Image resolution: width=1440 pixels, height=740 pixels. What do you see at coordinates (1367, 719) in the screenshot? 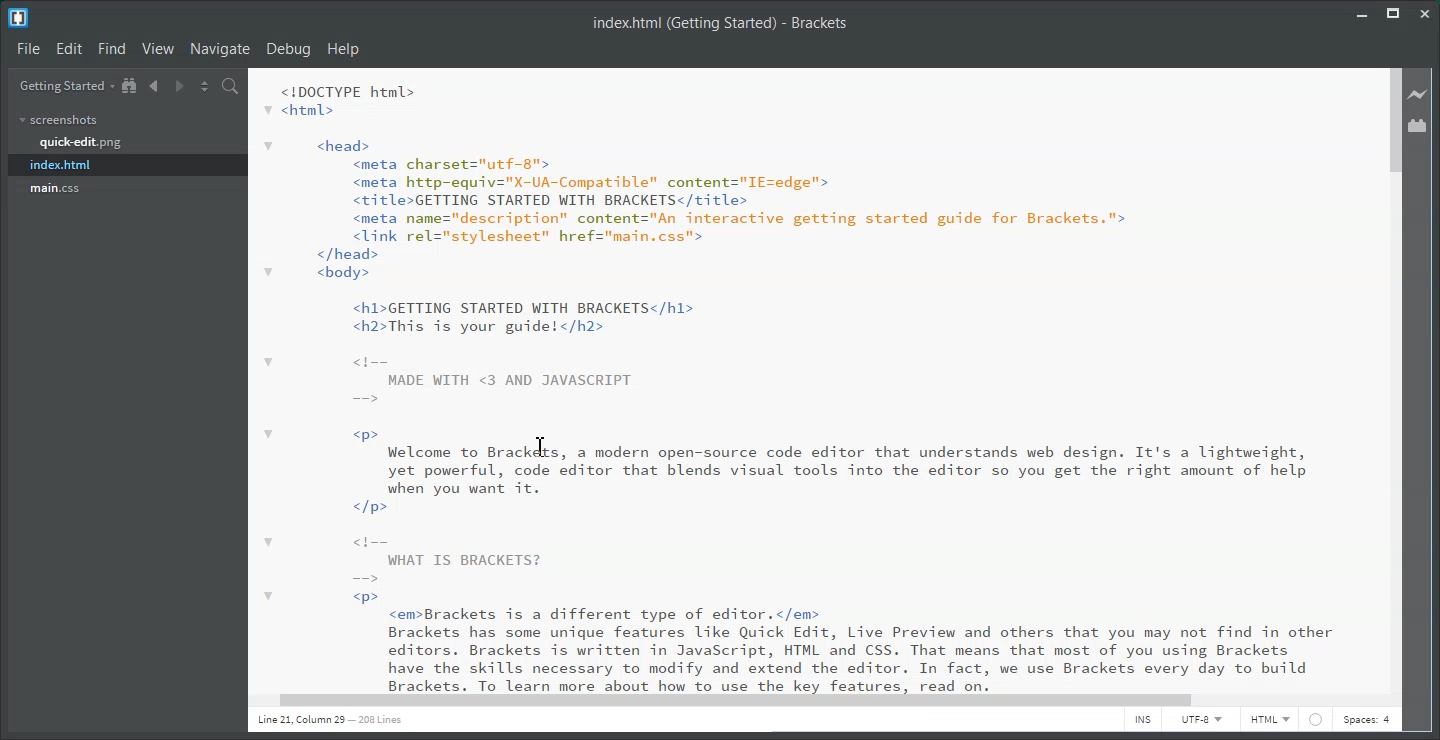
I see `Spaces: 4` at bounding box center [1367, 719].